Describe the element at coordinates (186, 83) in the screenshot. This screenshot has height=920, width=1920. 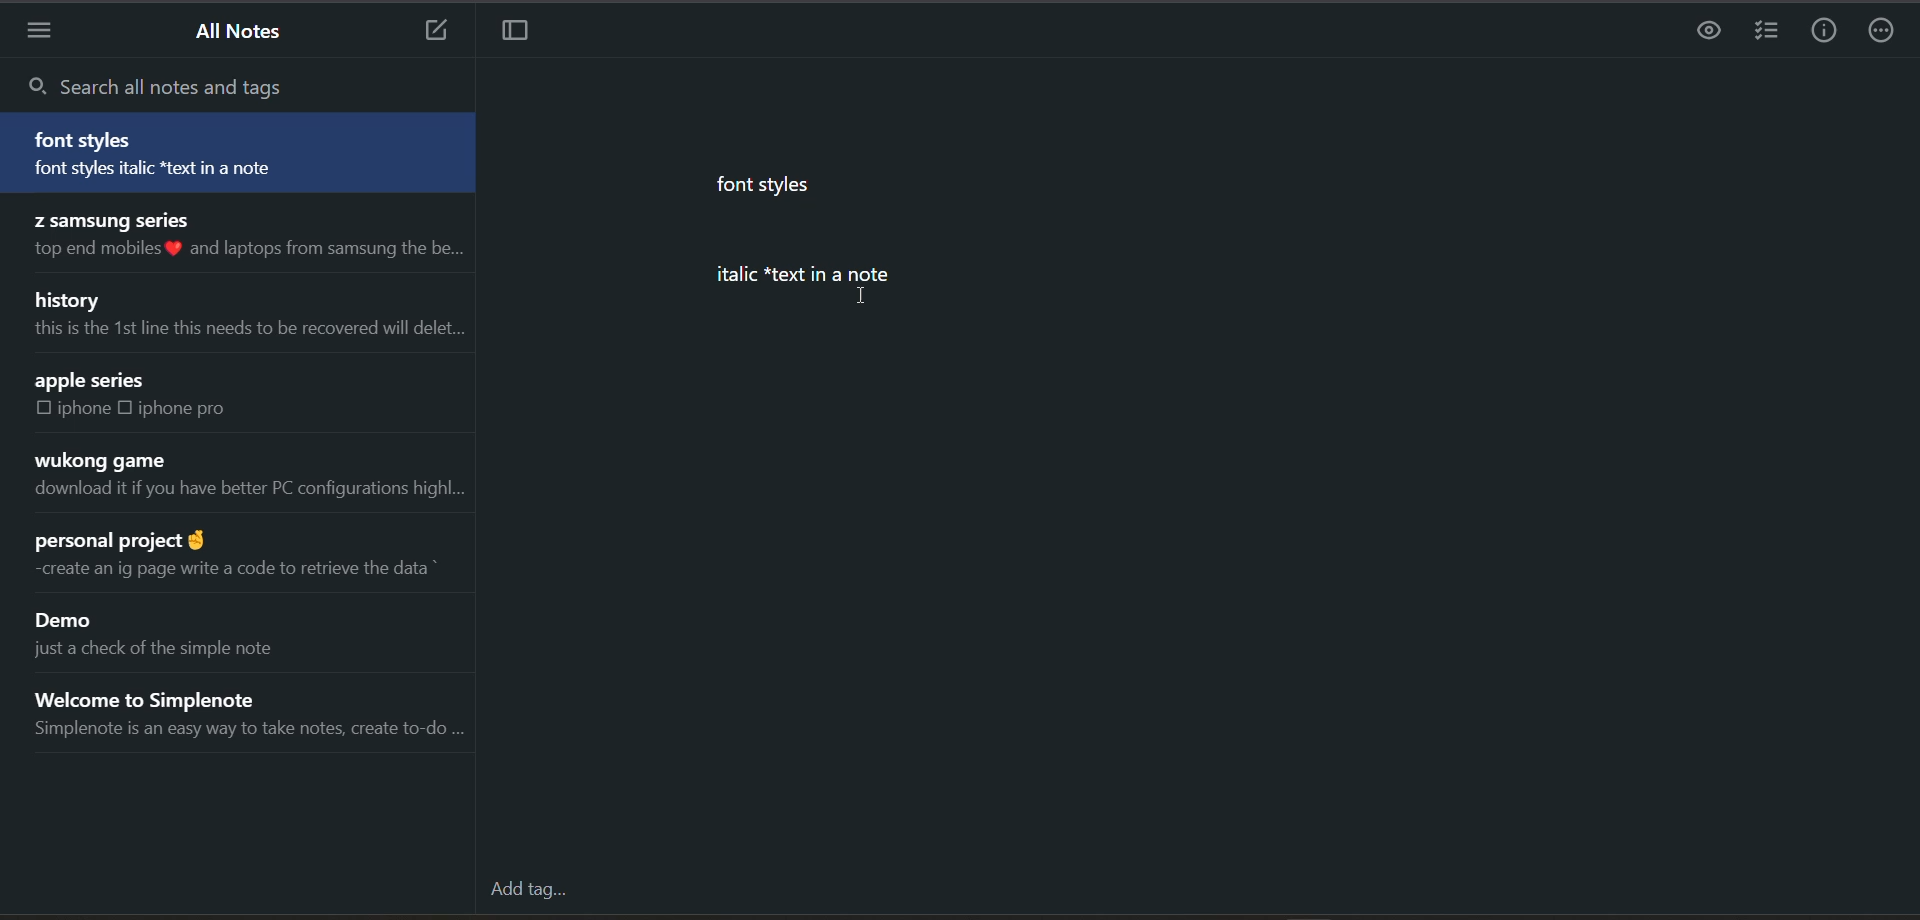
I see `search` at that location.